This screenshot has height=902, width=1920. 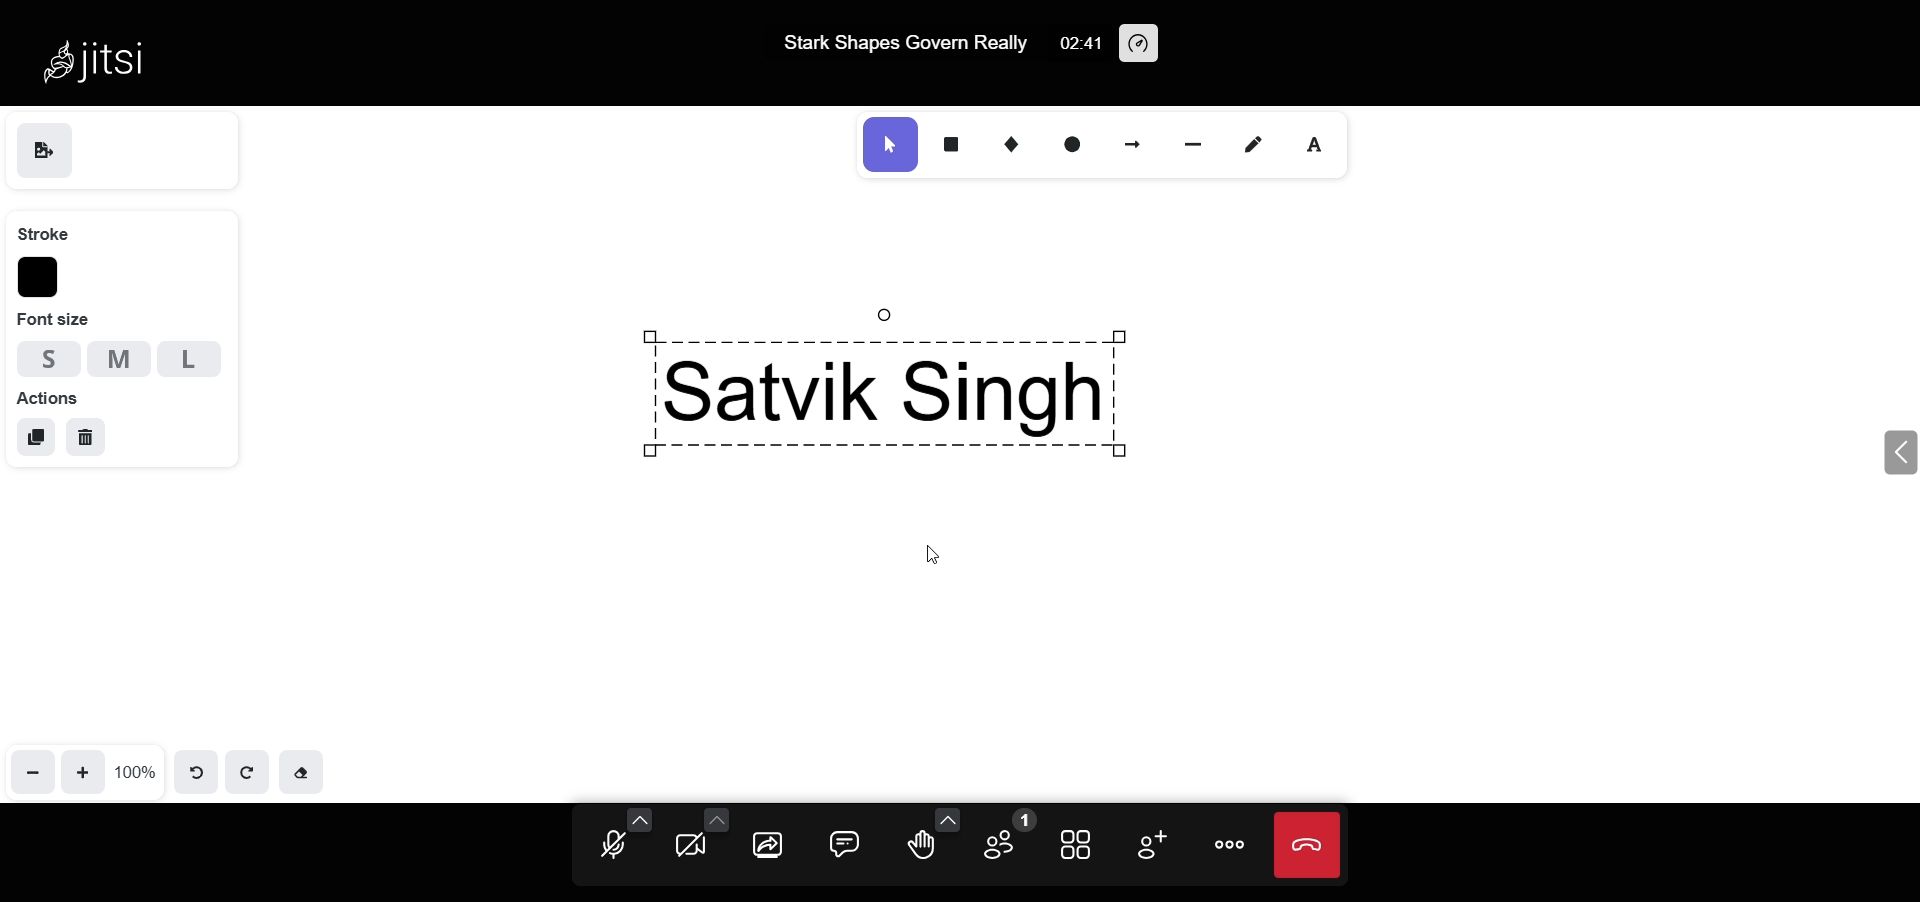 I want to click on font size, so click(x=55, y=320).